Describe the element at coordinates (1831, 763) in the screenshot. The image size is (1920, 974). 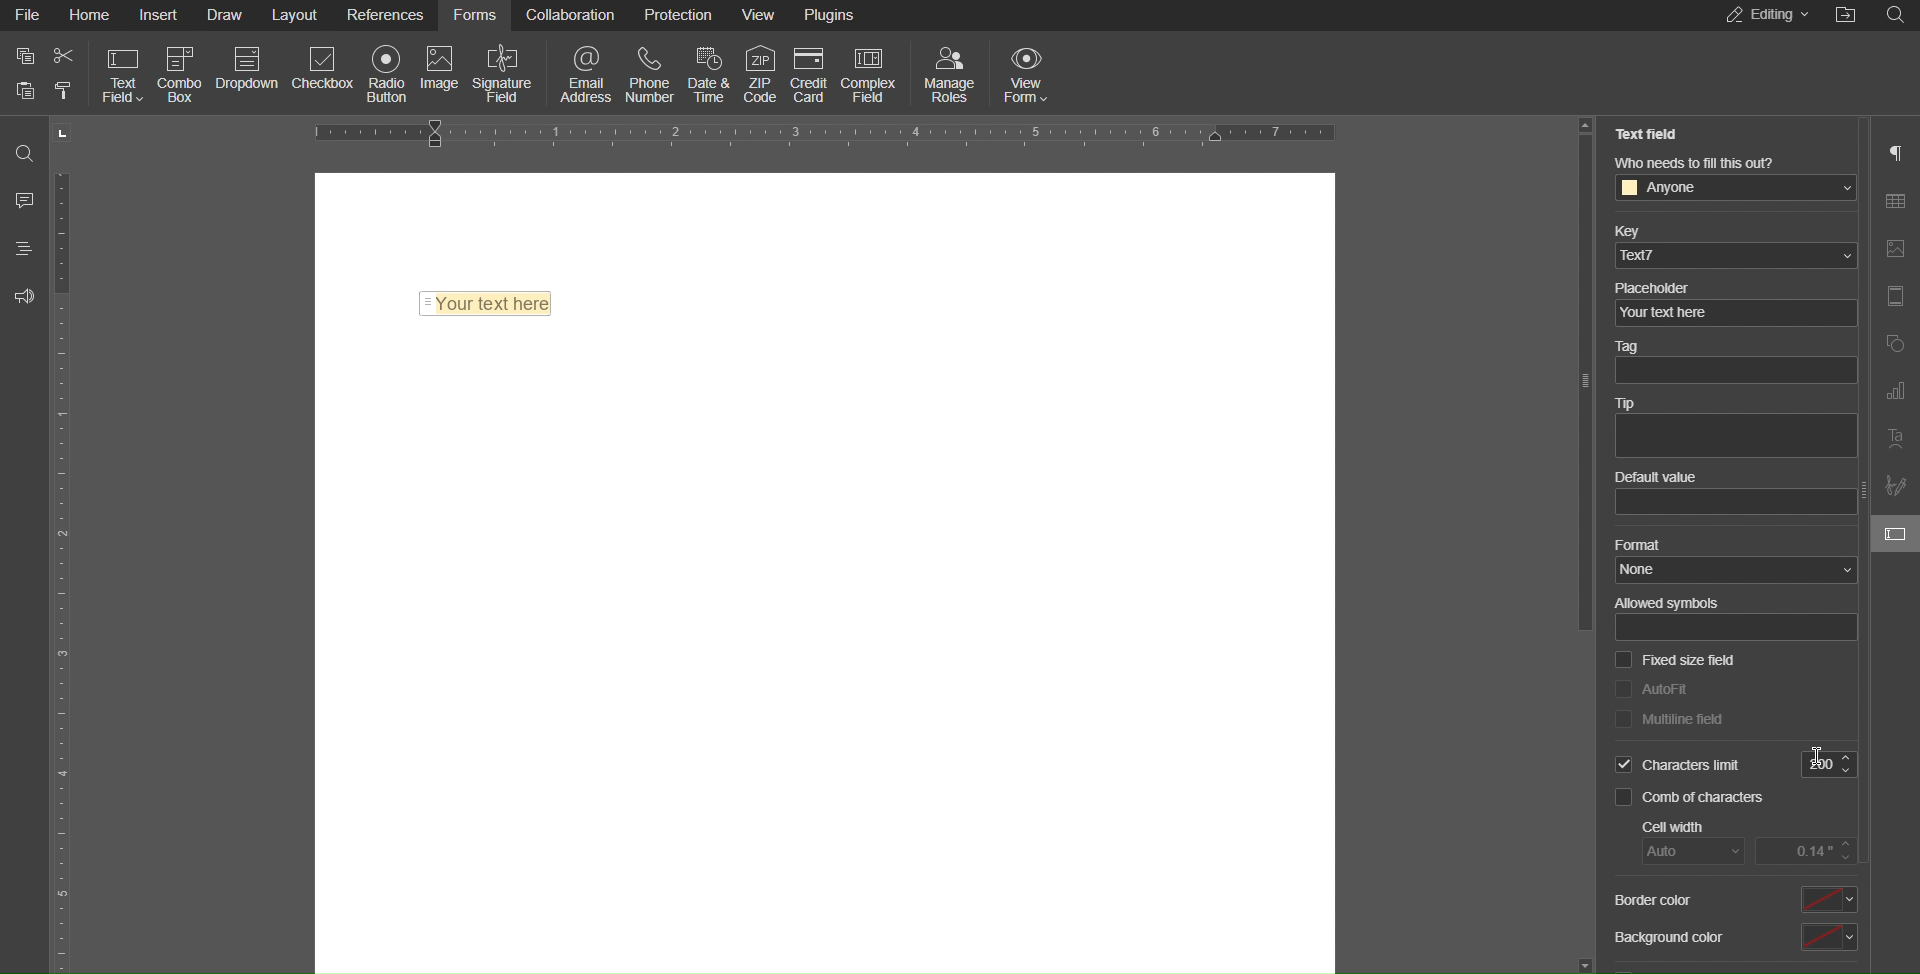
I see `200` at that location.